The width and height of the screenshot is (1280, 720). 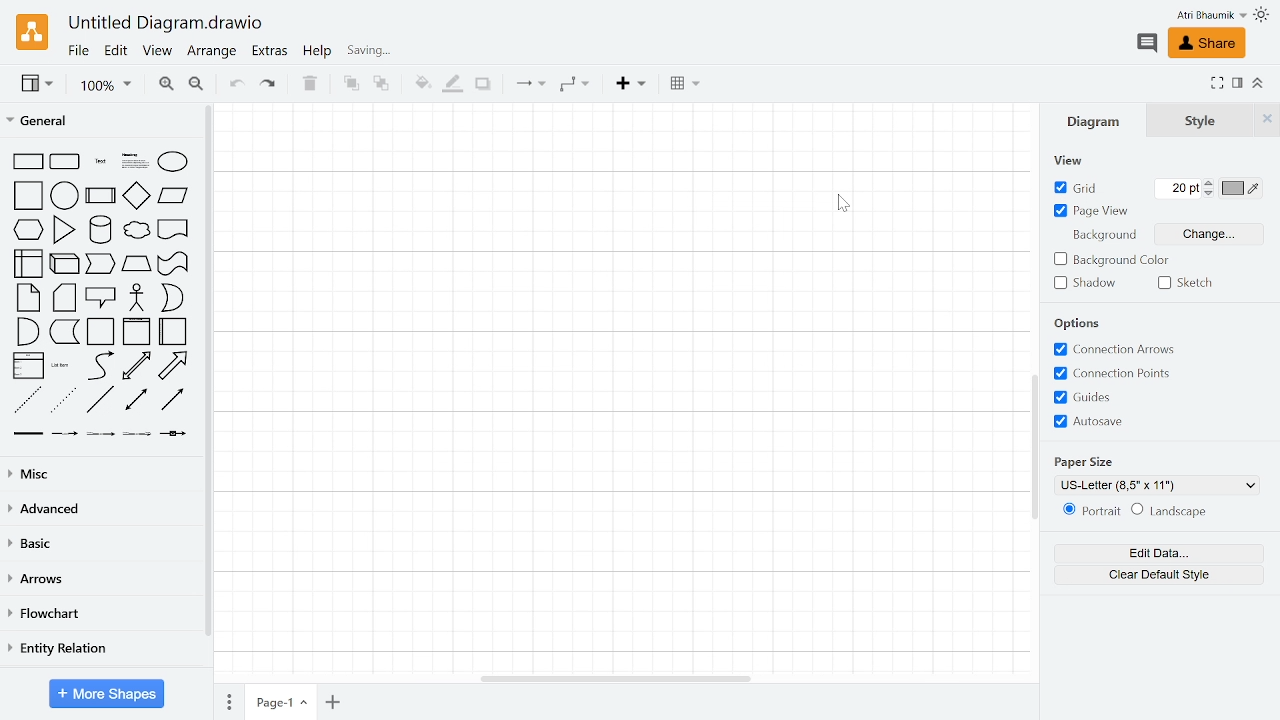 I want to click on View, so click(x=1071, y=160).